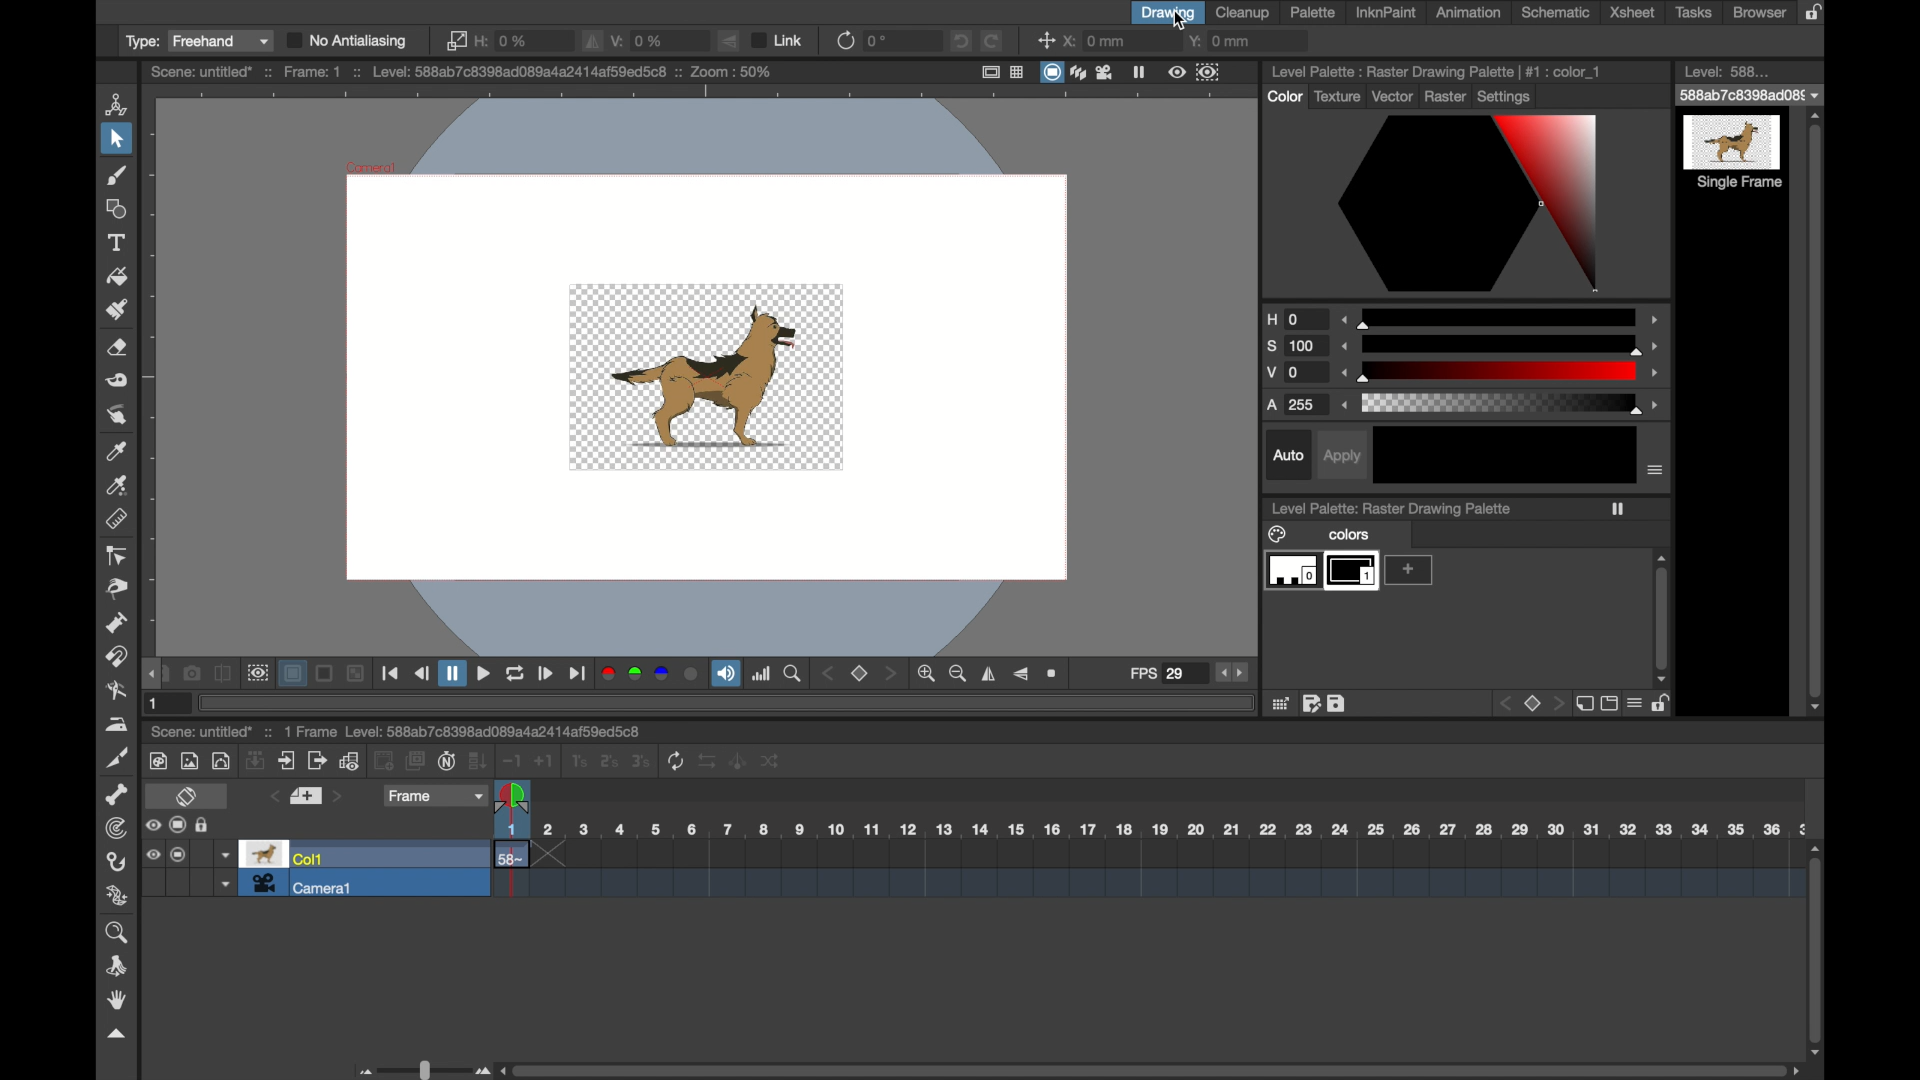 This screenshot has height=1080, width=1920. Describe the element at coordinates (1055, 674) in the screenshot. I see `zoom` at that location.